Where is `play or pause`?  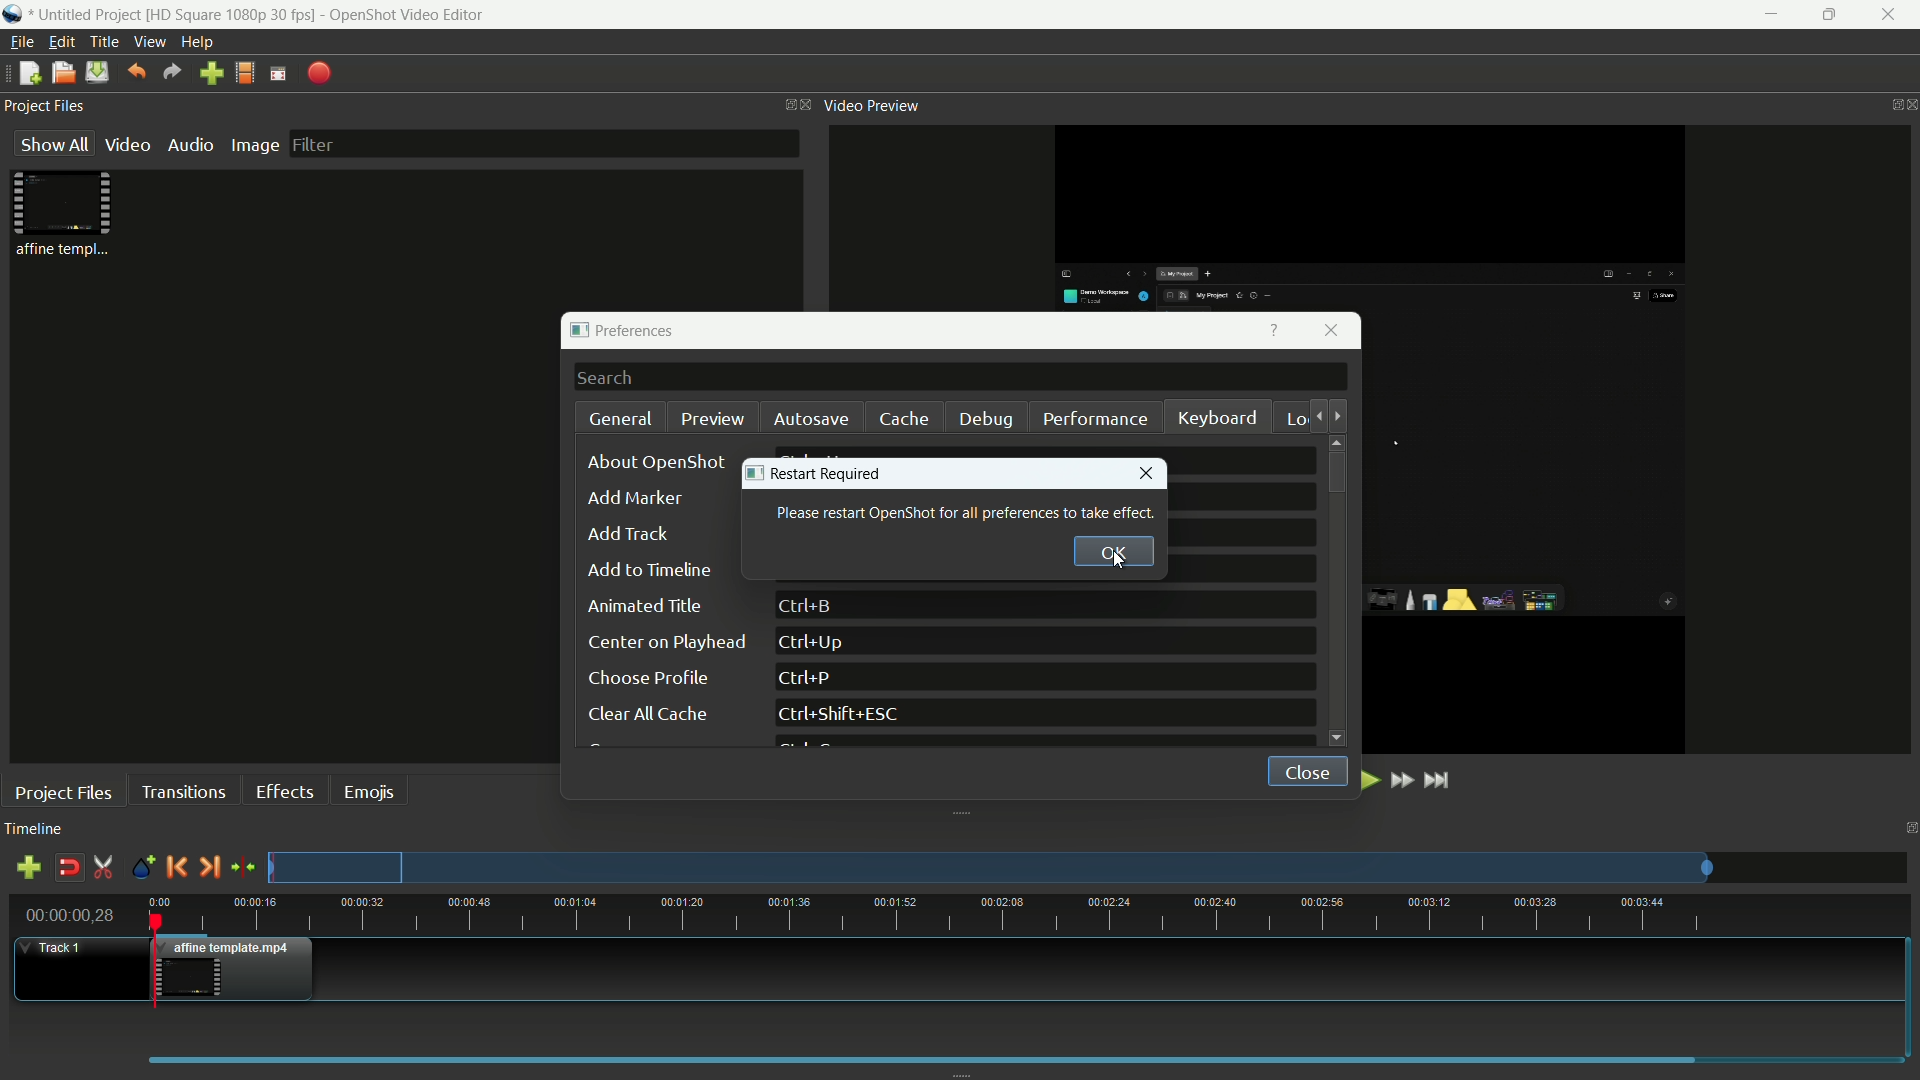 play or pause is located at coordinates (1367, 780).